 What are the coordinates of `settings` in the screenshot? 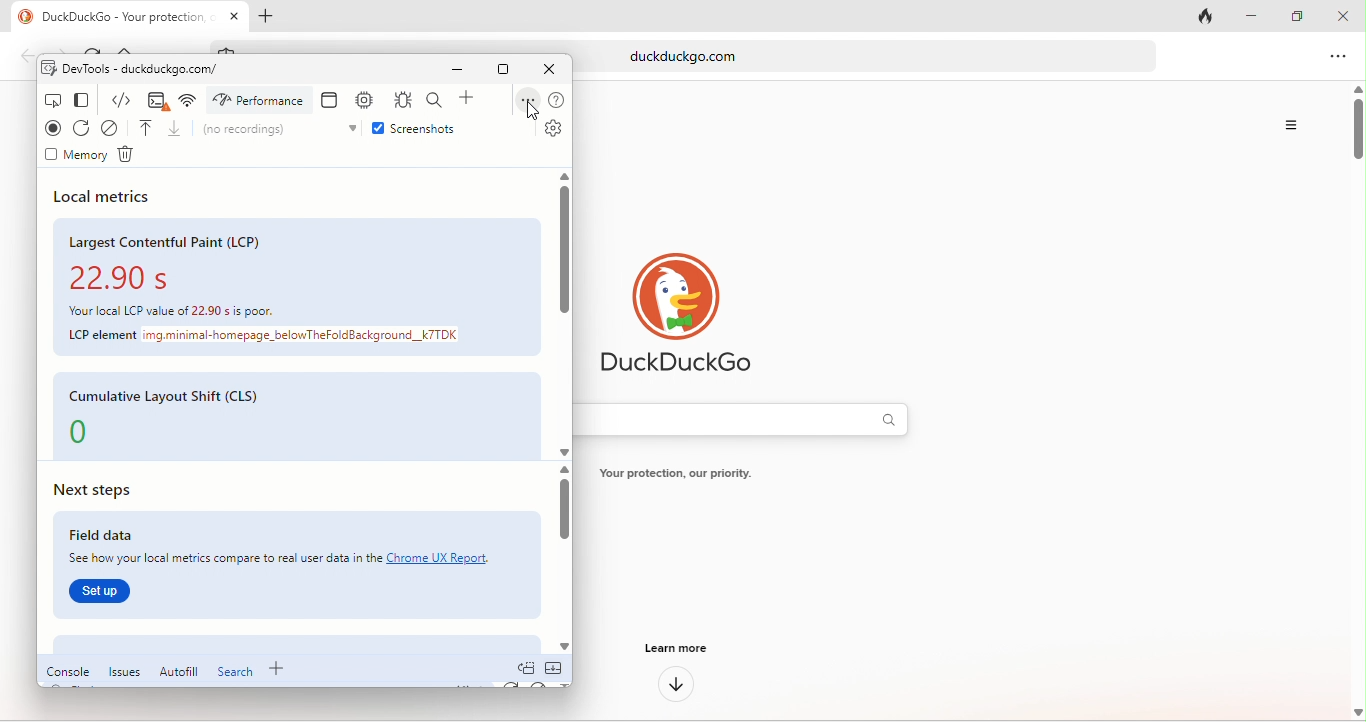 It's located at (550, 127).